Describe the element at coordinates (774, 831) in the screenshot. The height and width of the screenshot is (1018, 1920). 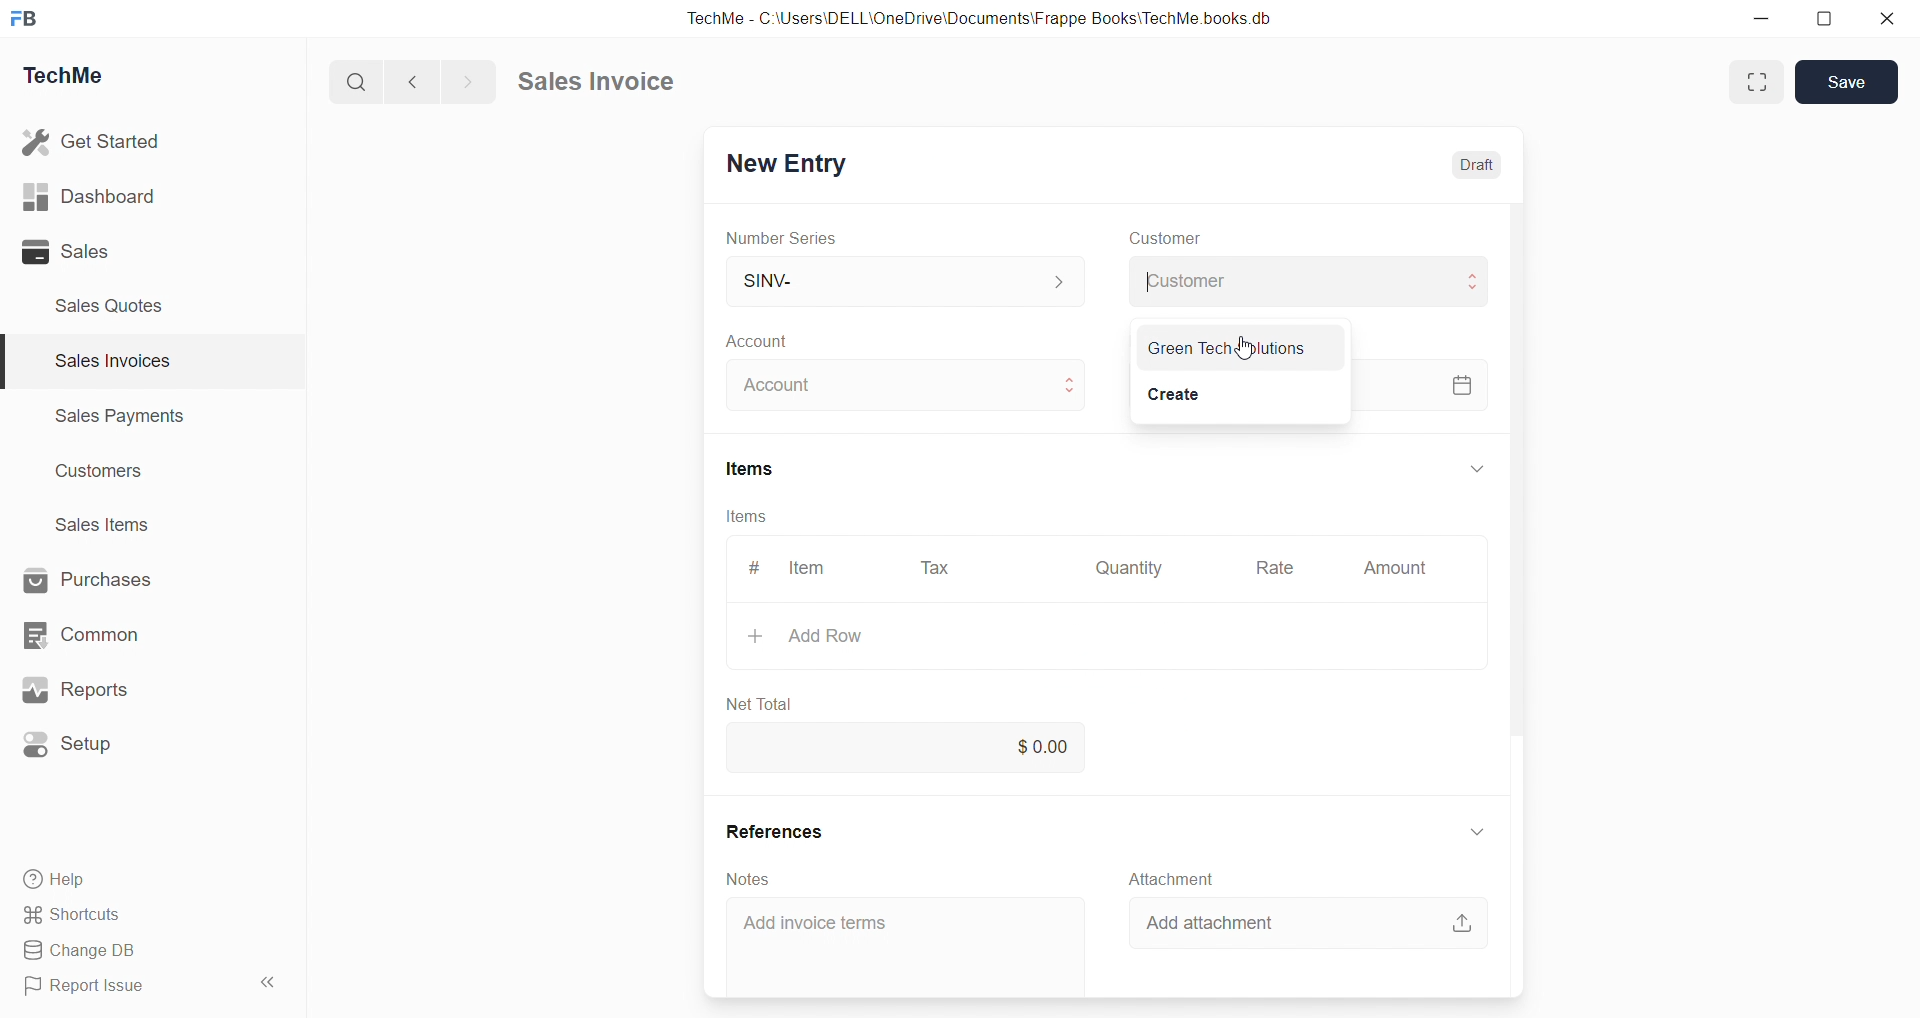
I see `References` at that location.